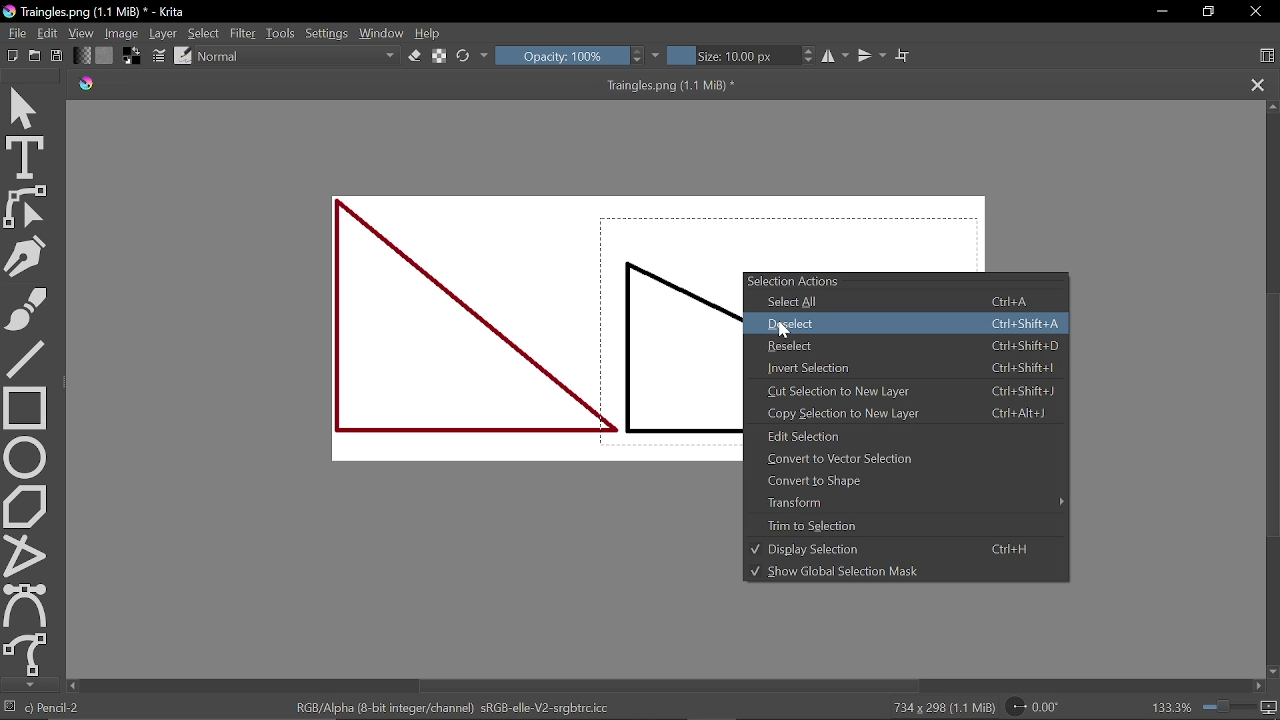 This screenshot has height=720, width=1280. Describe the element at coordinates (50, 33) in the screenshot. I see `Edit` at that location.